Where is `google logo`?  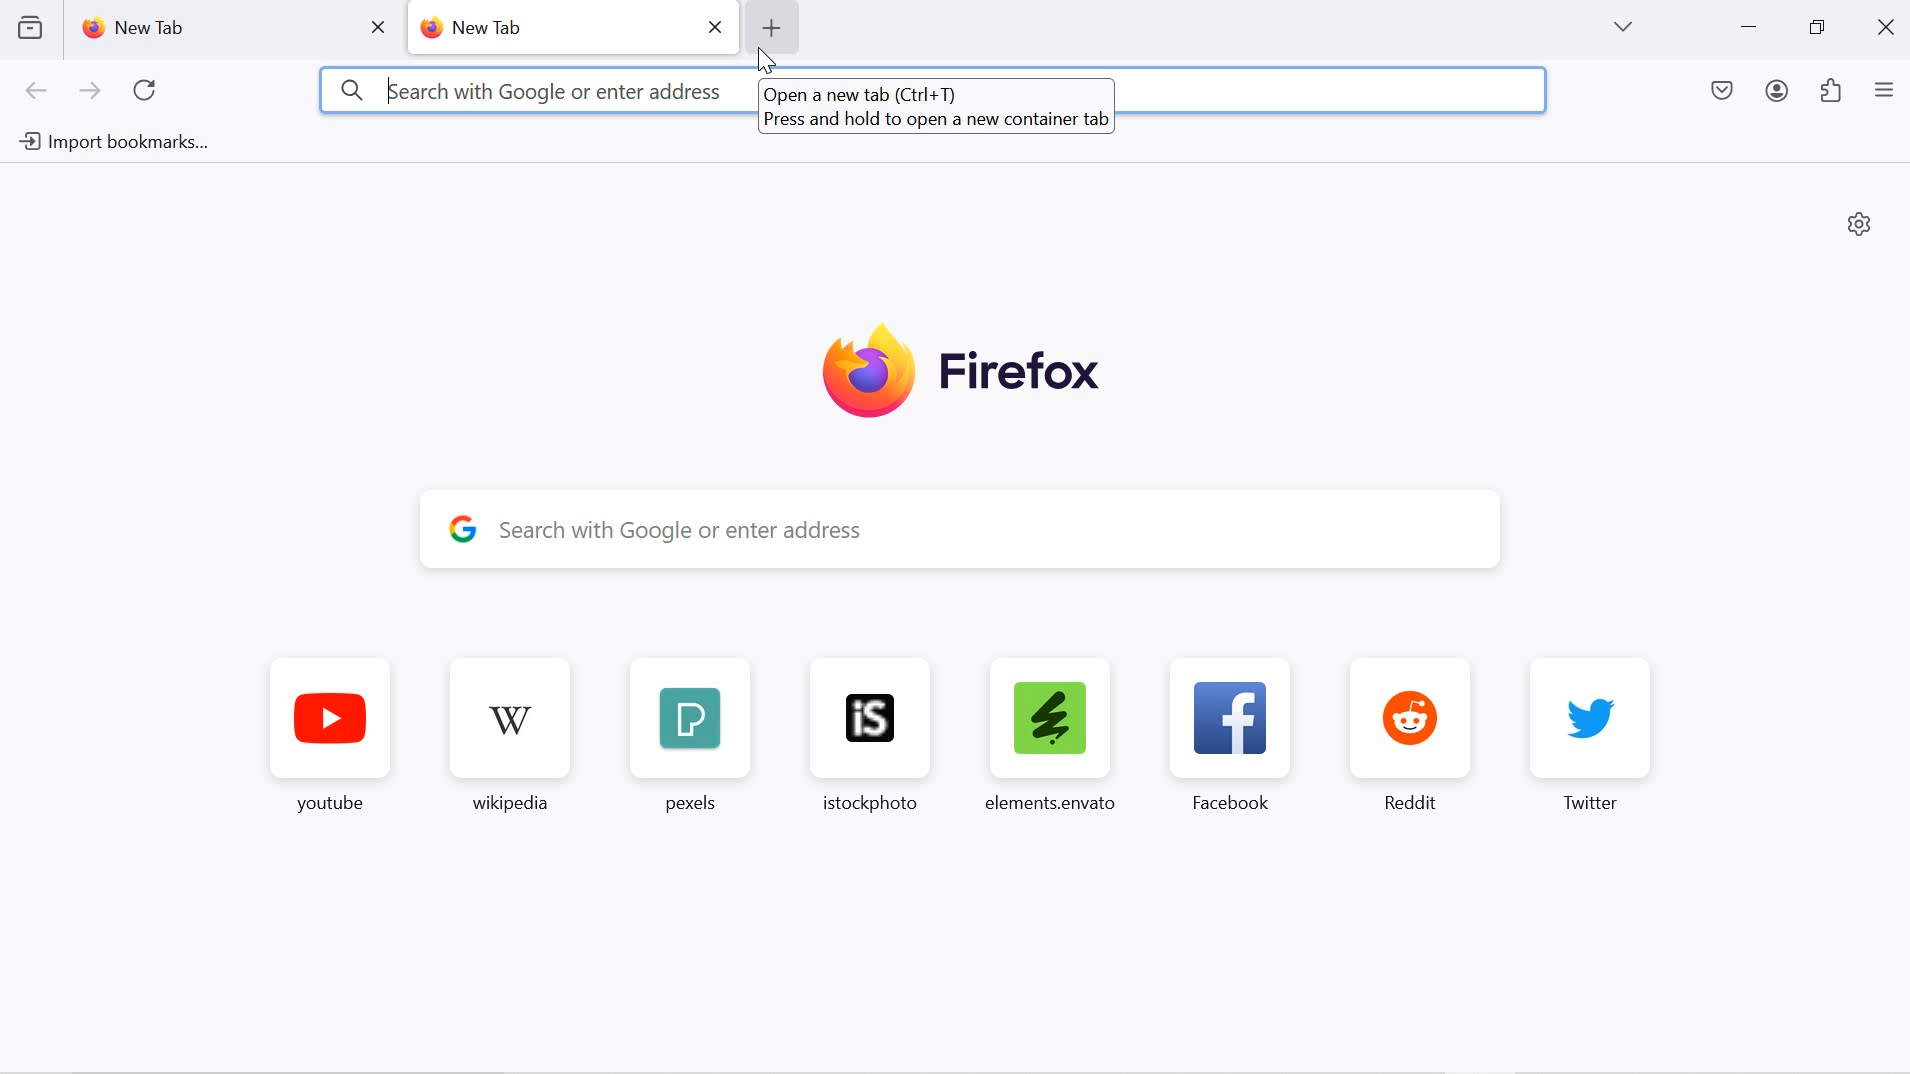 google logo is located at coordinates (463, 527).